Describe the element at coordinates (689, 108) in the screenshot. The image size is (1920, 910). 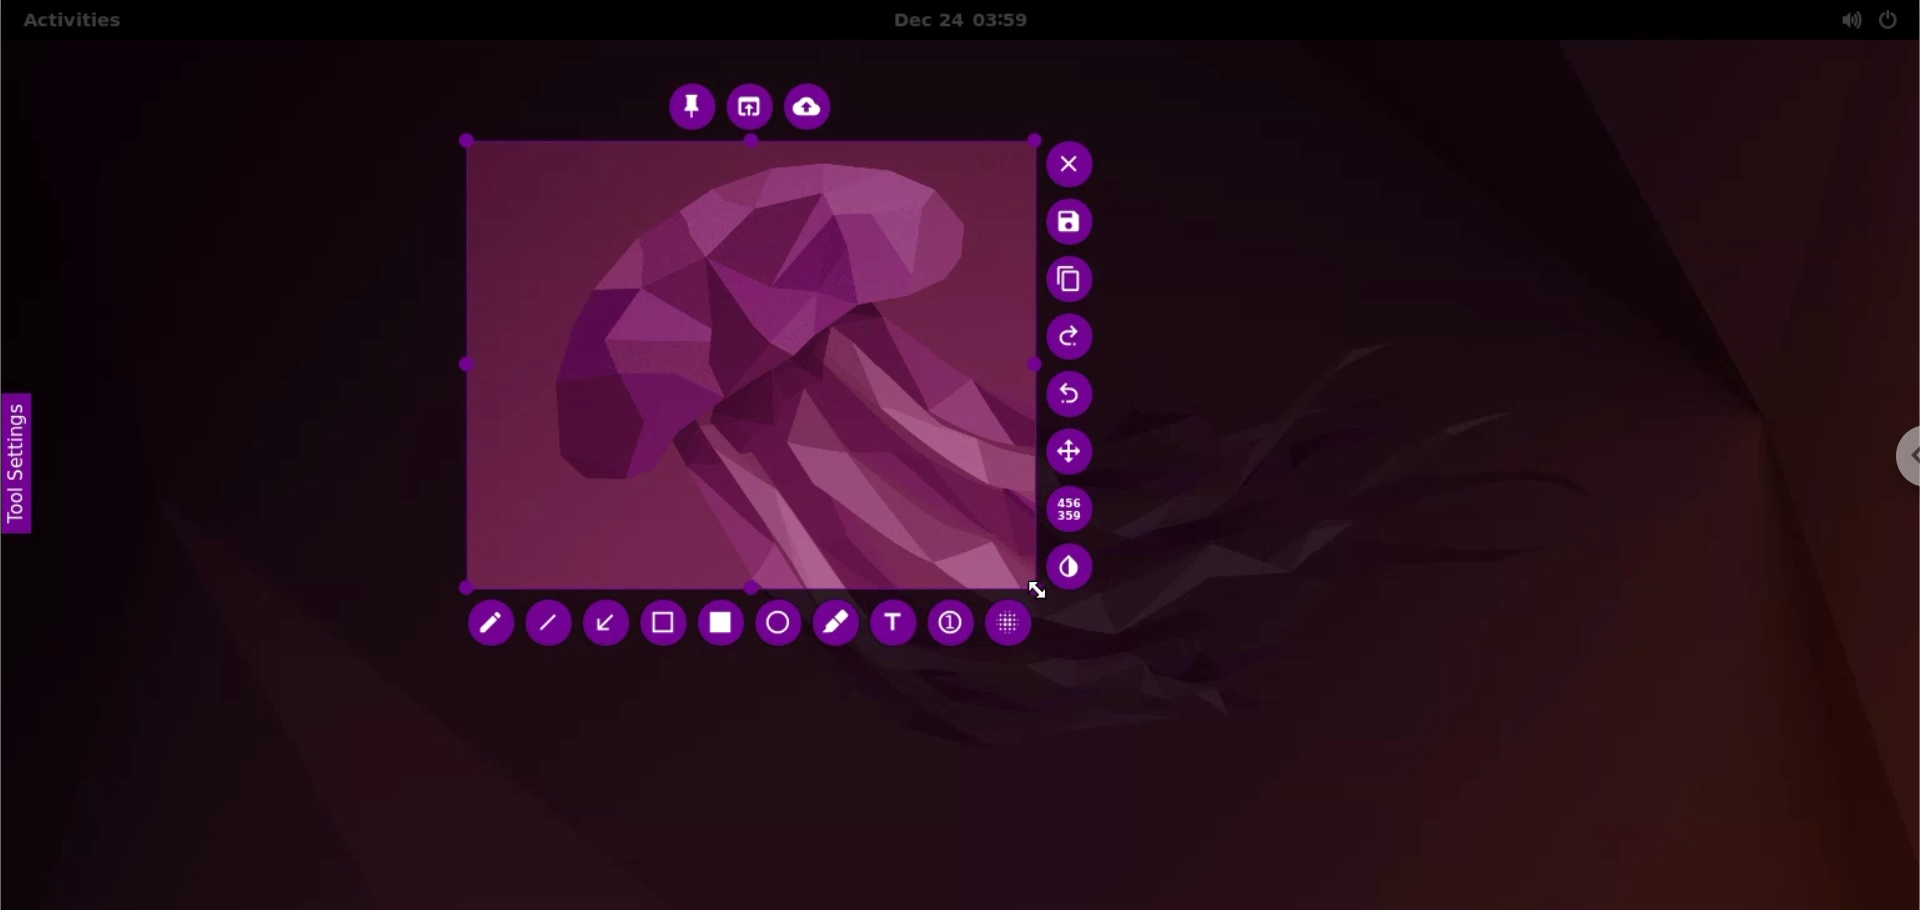
I see `pin` at that location.